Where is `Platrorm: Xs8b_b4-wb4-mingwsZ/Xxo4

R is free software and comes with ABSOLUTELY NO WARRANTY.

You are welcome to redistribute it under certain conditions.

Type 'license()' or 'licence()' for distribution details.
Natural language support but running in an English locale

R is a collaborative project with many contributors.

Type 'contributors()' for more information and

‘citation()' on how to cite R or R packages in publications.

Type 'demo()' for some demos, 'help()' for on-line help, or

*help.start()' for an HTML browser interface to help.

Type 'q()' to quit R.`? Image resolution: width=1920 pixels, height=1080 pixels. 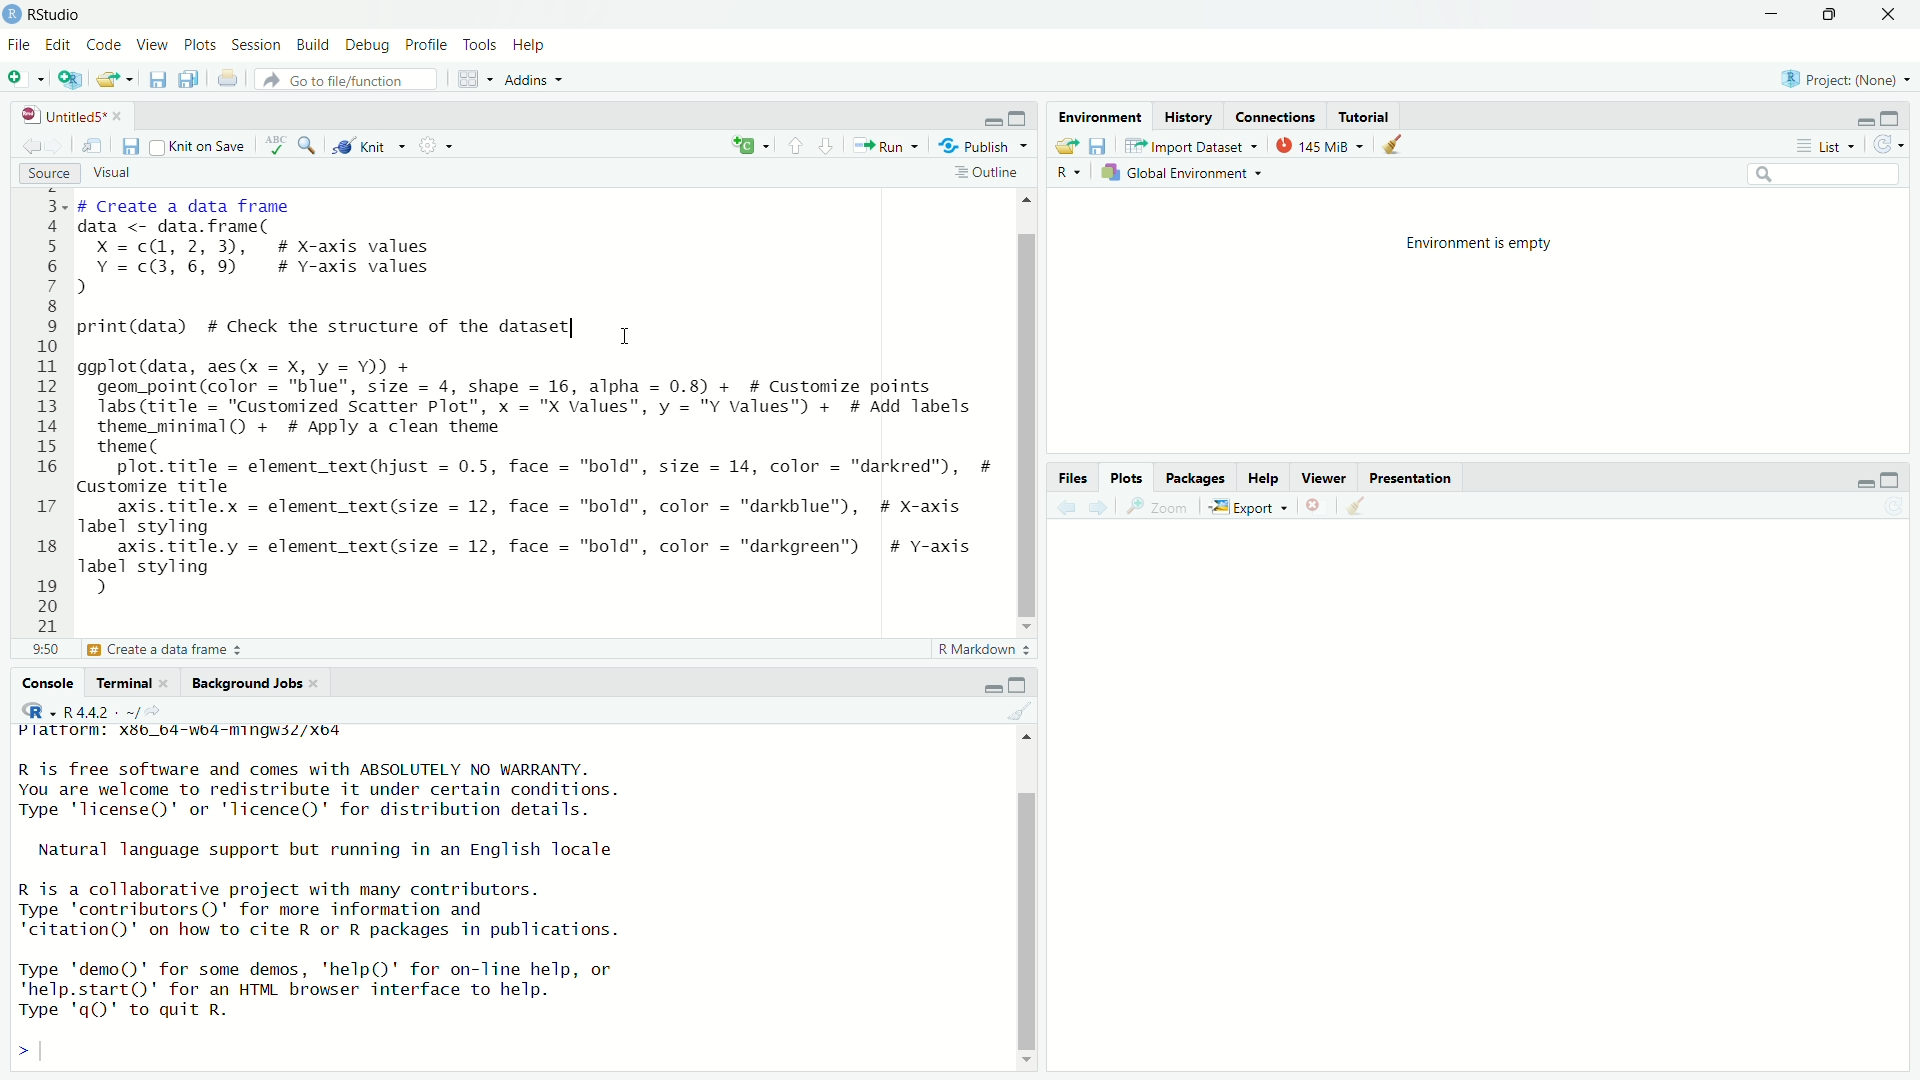
Platrorm: Xs8b_b4-wb4-mingwsZ/Xxo4

R is free software and comes with ABSOLUTELY NO WARRANTY.

You are welcome to redistribute it under certain conditions.

Type 'license()' or 'licence()' for distribution details.
Natural language support but running in an English locale

R is a collaborative project with many contributors.

Type 'contributors()' for more information and

‘citation()' on how to cite R or R packages in publications.

Type 'demo()' for some demos, 'help()' for on-line help, or

*help.start()' for an HTML browser interface to help.

Type 'q()' to quit R. is located at coordinates (337, 869).